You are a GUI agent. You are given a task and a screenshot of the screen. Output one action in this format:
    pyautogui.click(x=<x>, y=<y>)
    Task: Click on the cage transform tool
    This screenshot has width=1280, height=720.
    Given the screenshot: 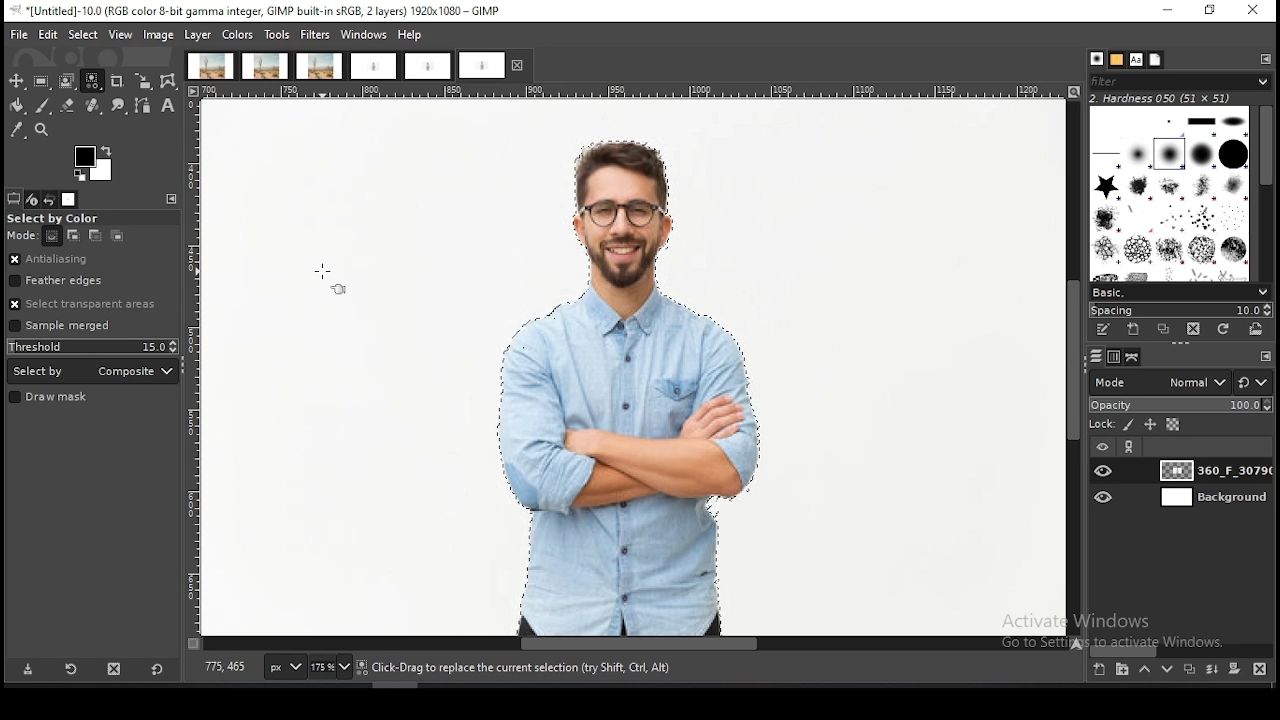 What is the action you would take?
    pyautogui.click(x=170, y=81)
    